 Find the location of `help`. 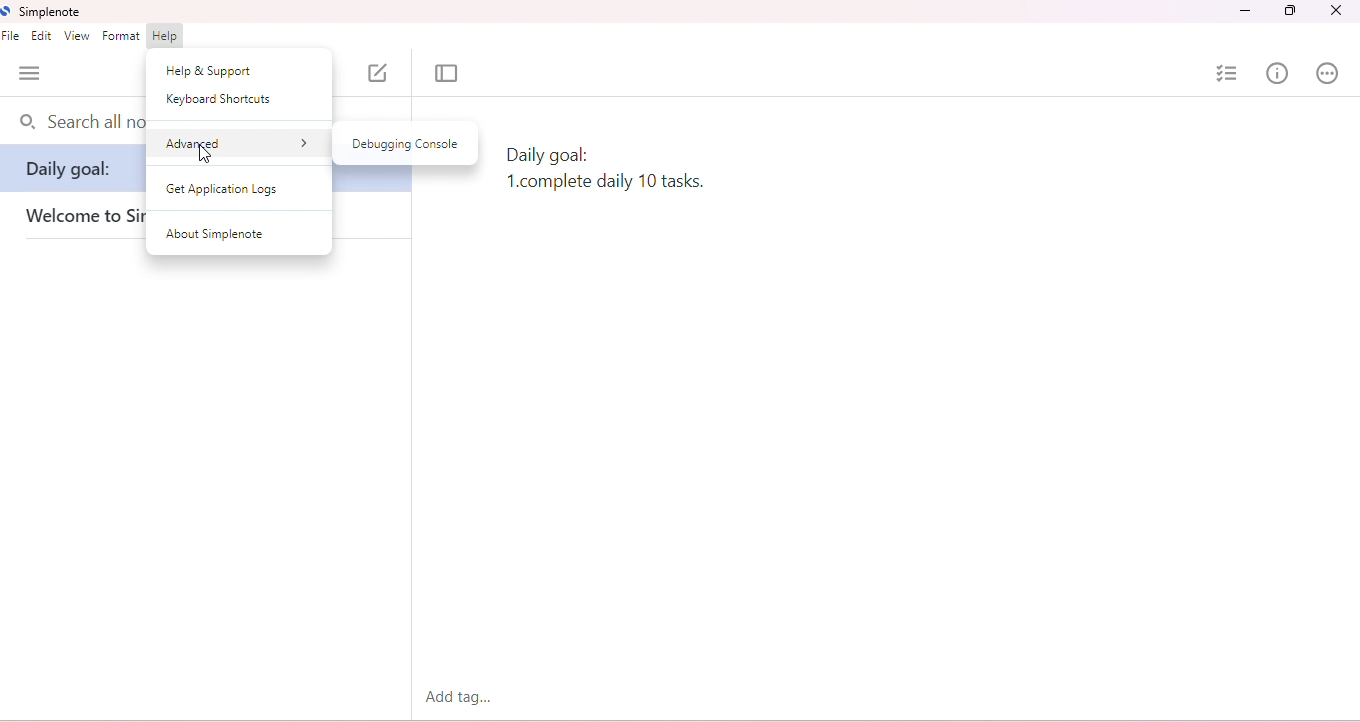

help is located at coordinates (167, 36).